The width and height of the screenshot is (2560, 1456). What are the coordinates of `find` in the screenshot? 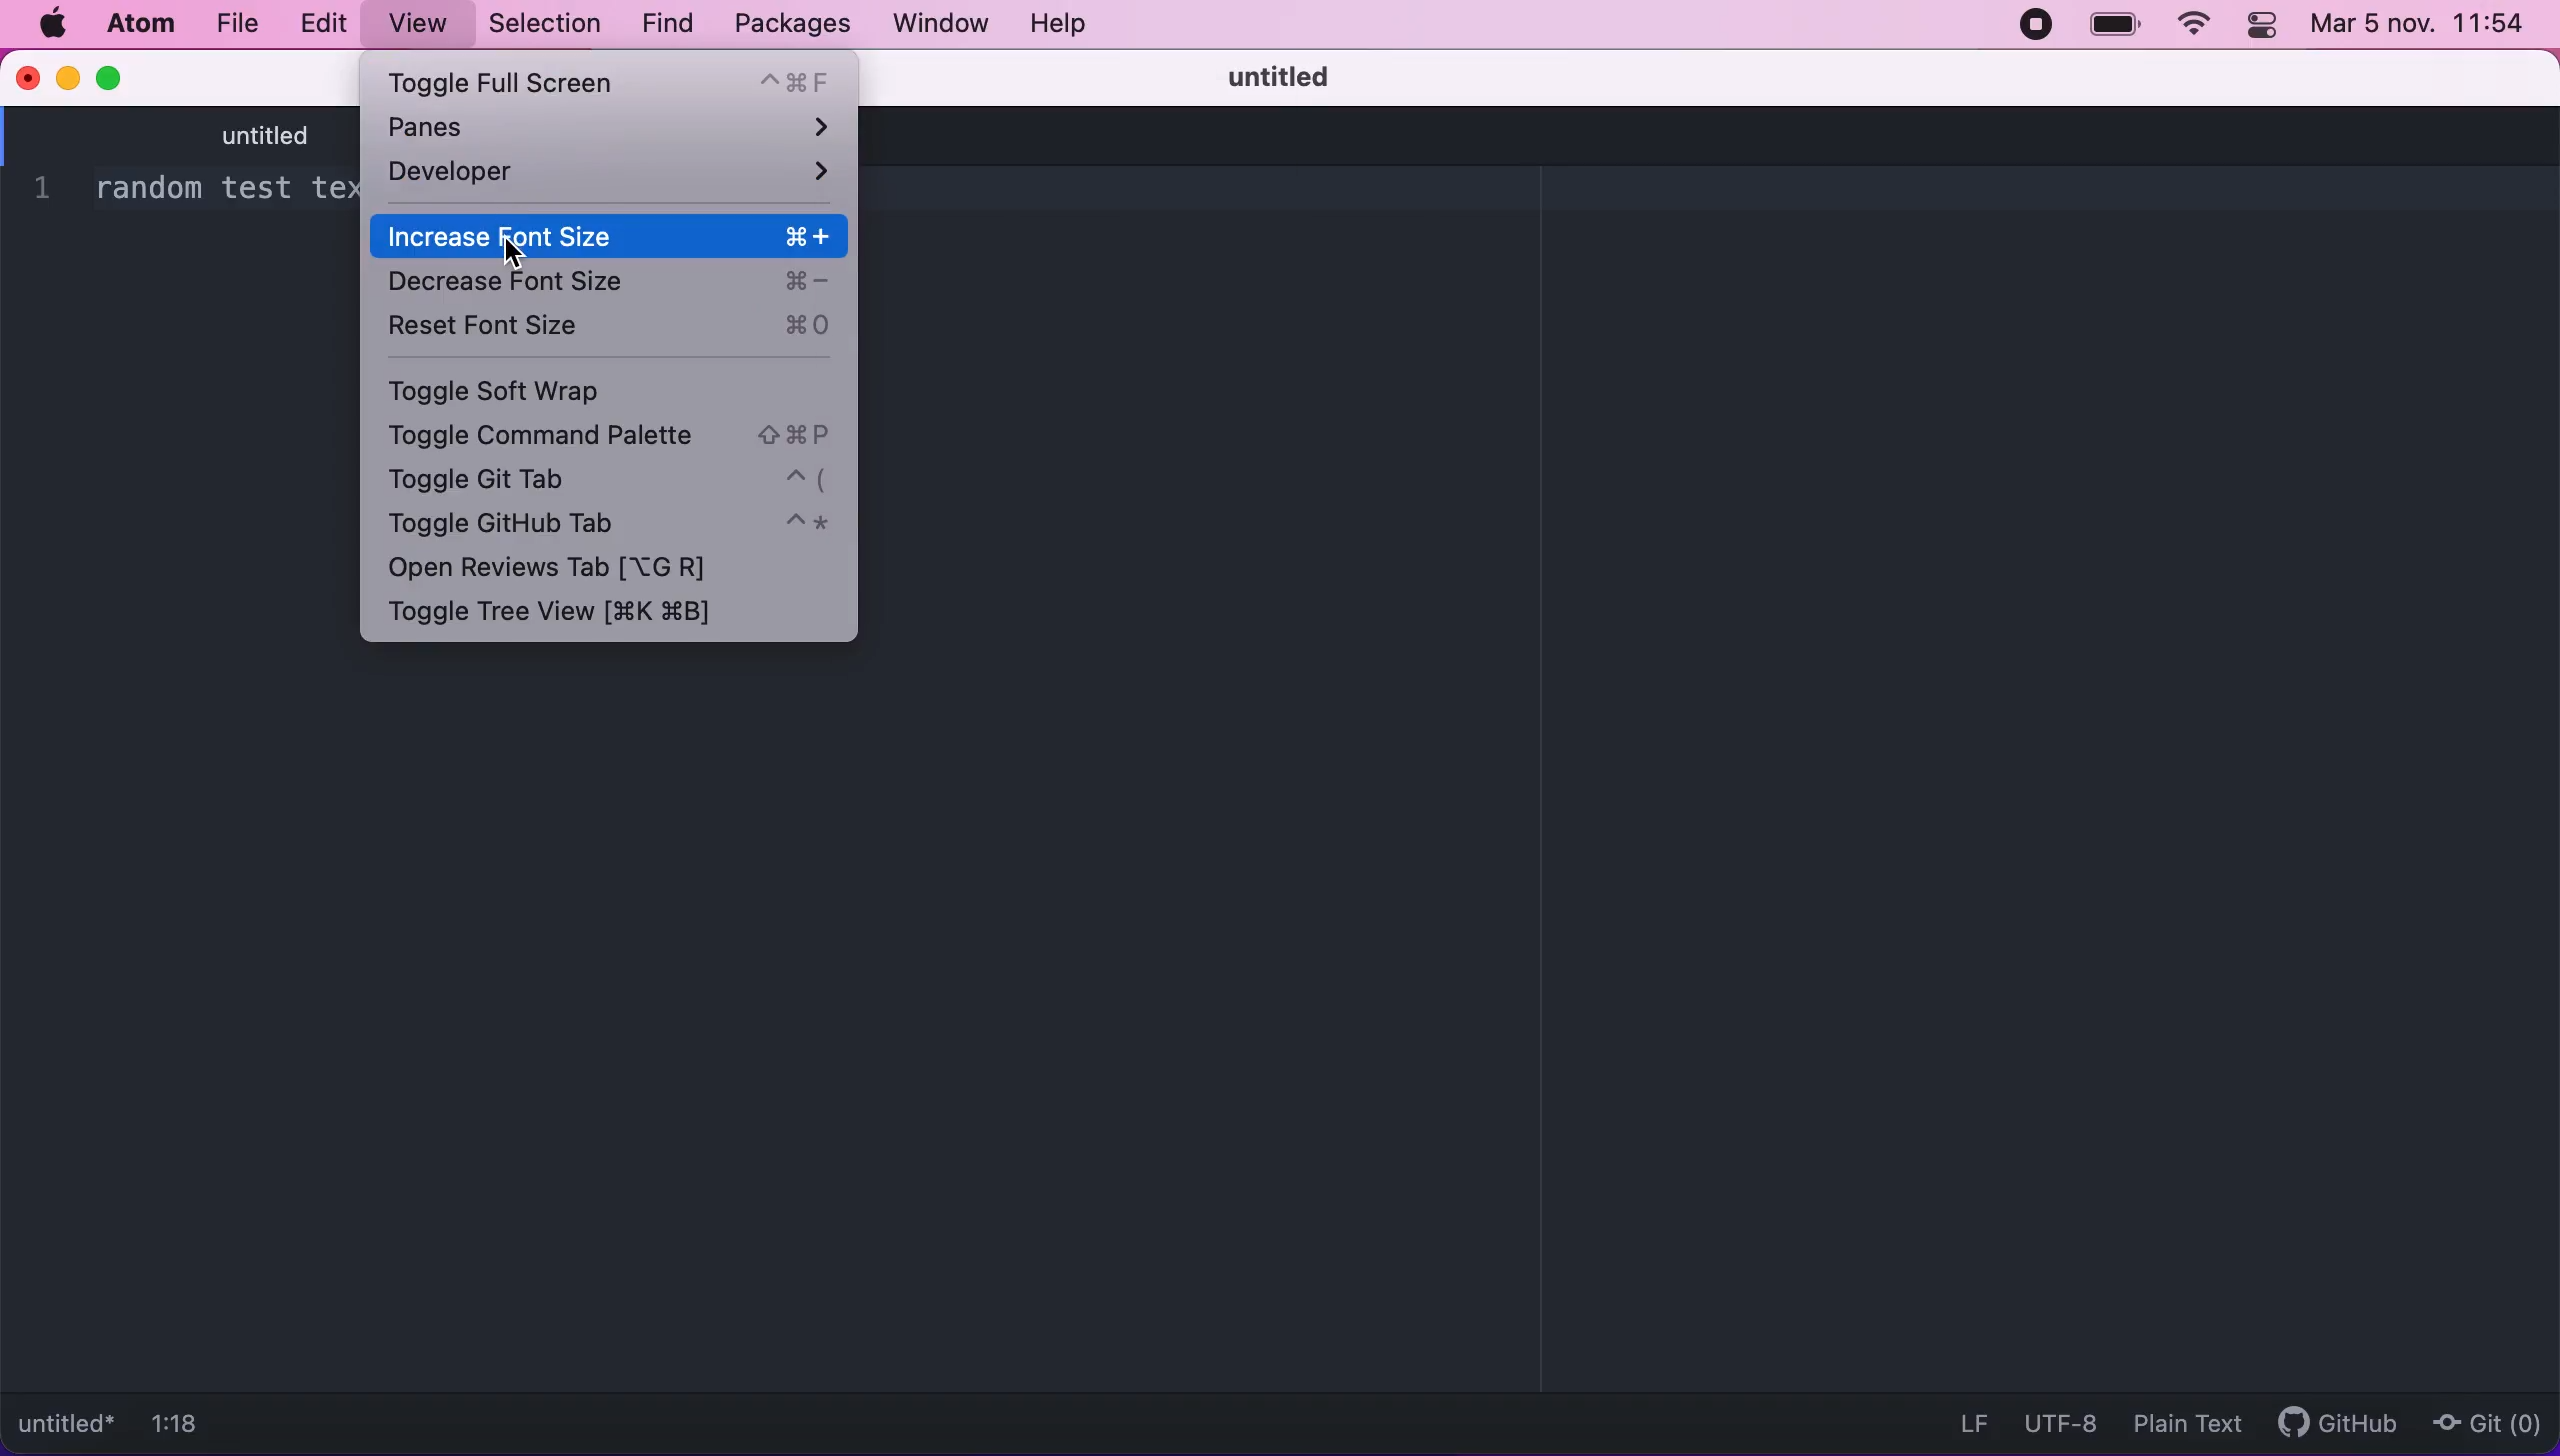 It's located at (661, 24).